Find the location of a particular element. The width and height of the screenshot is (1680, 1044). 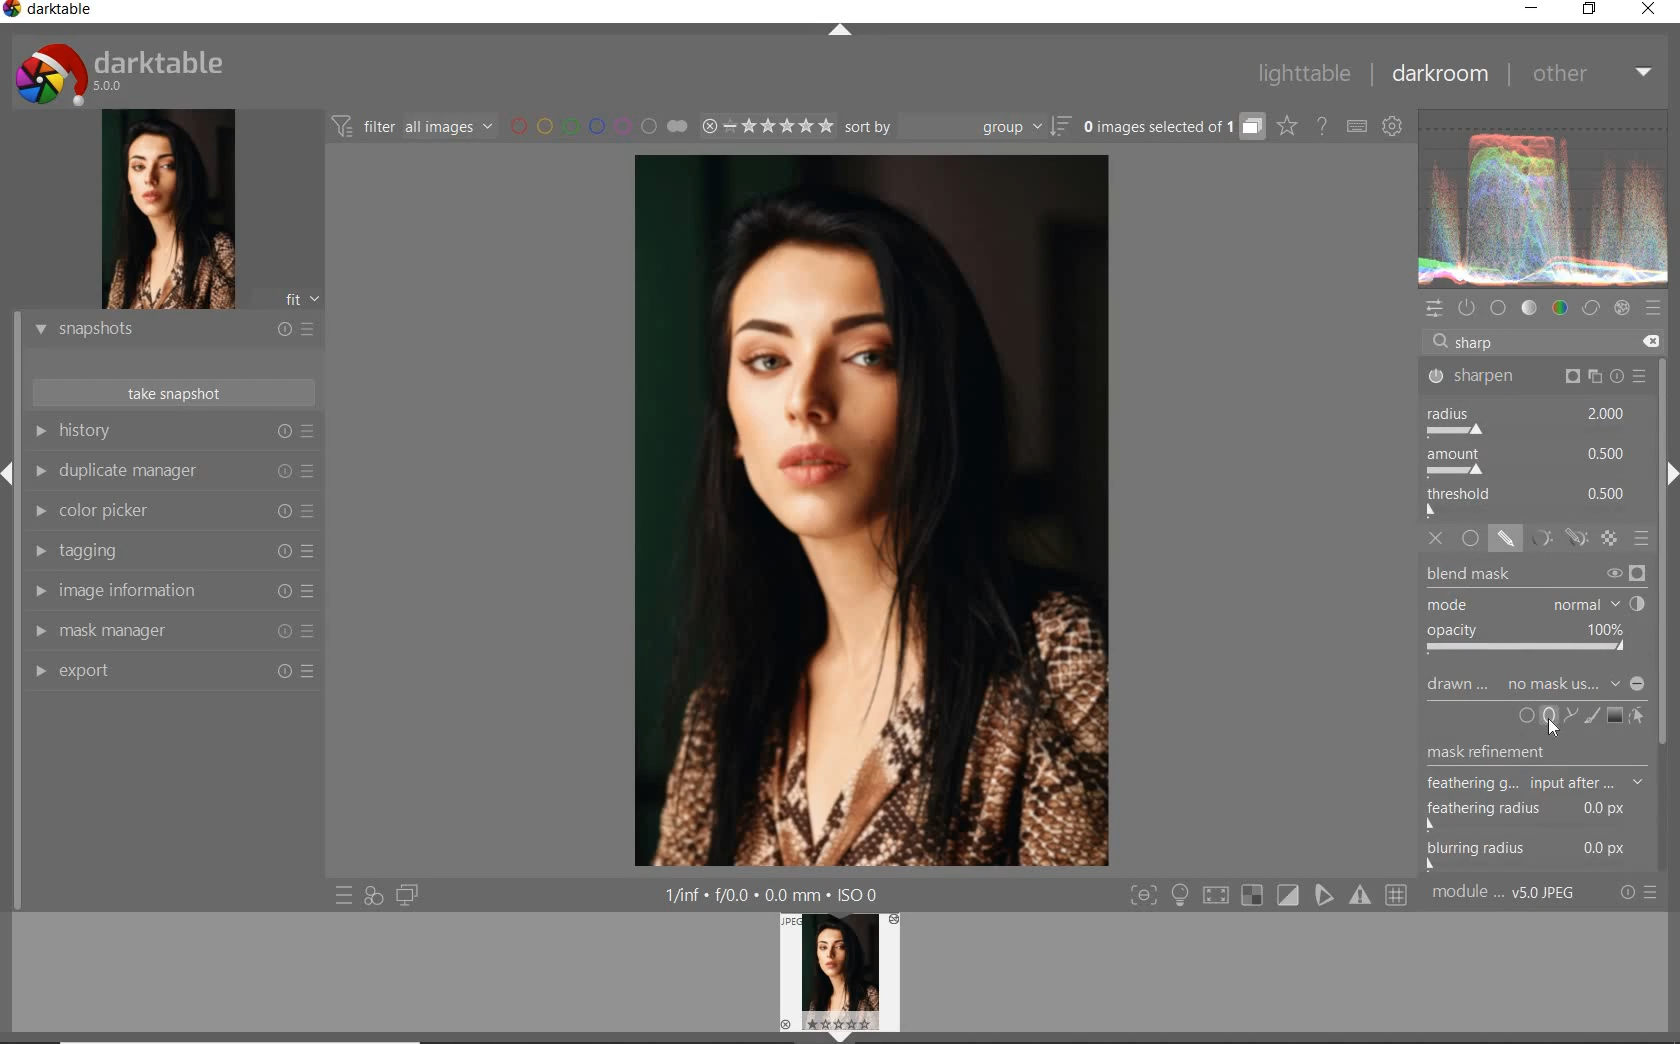

uniformly is located at coordinates (1470, 539).